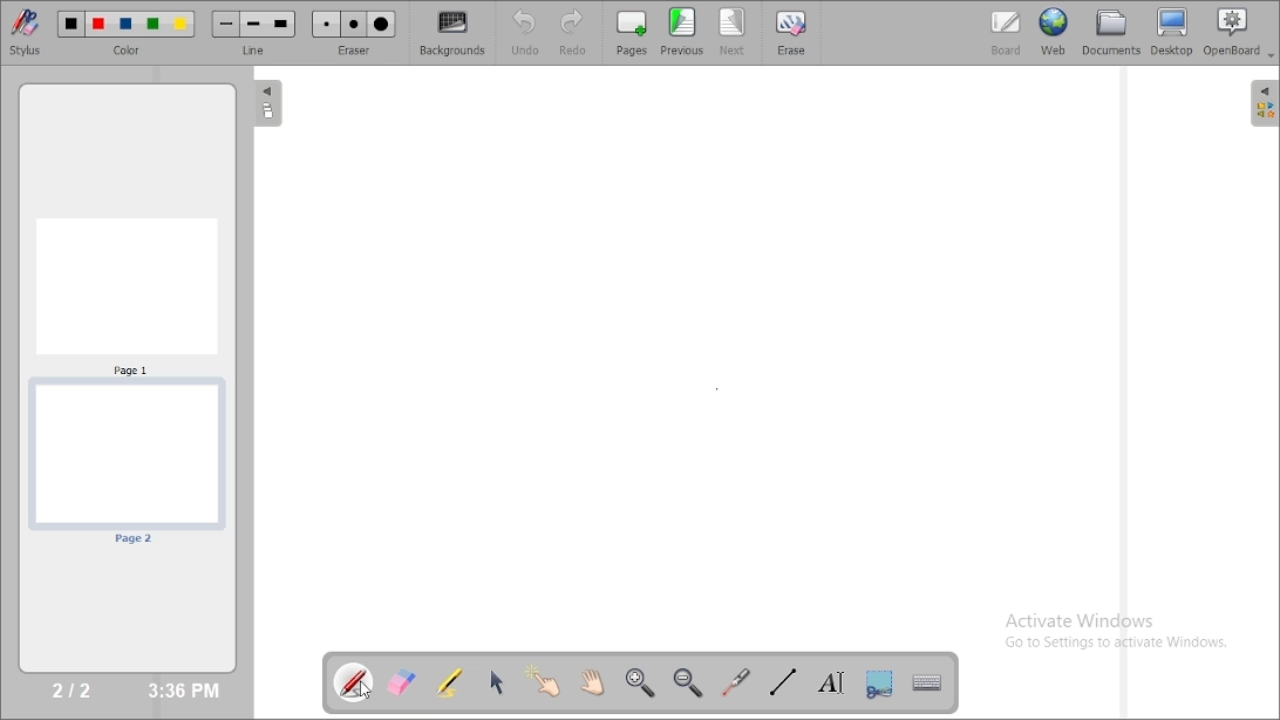 Image resolution: width=1280 pixels, height=720 pixels. I want to click on virtual laser pointer, so click(736, 682).